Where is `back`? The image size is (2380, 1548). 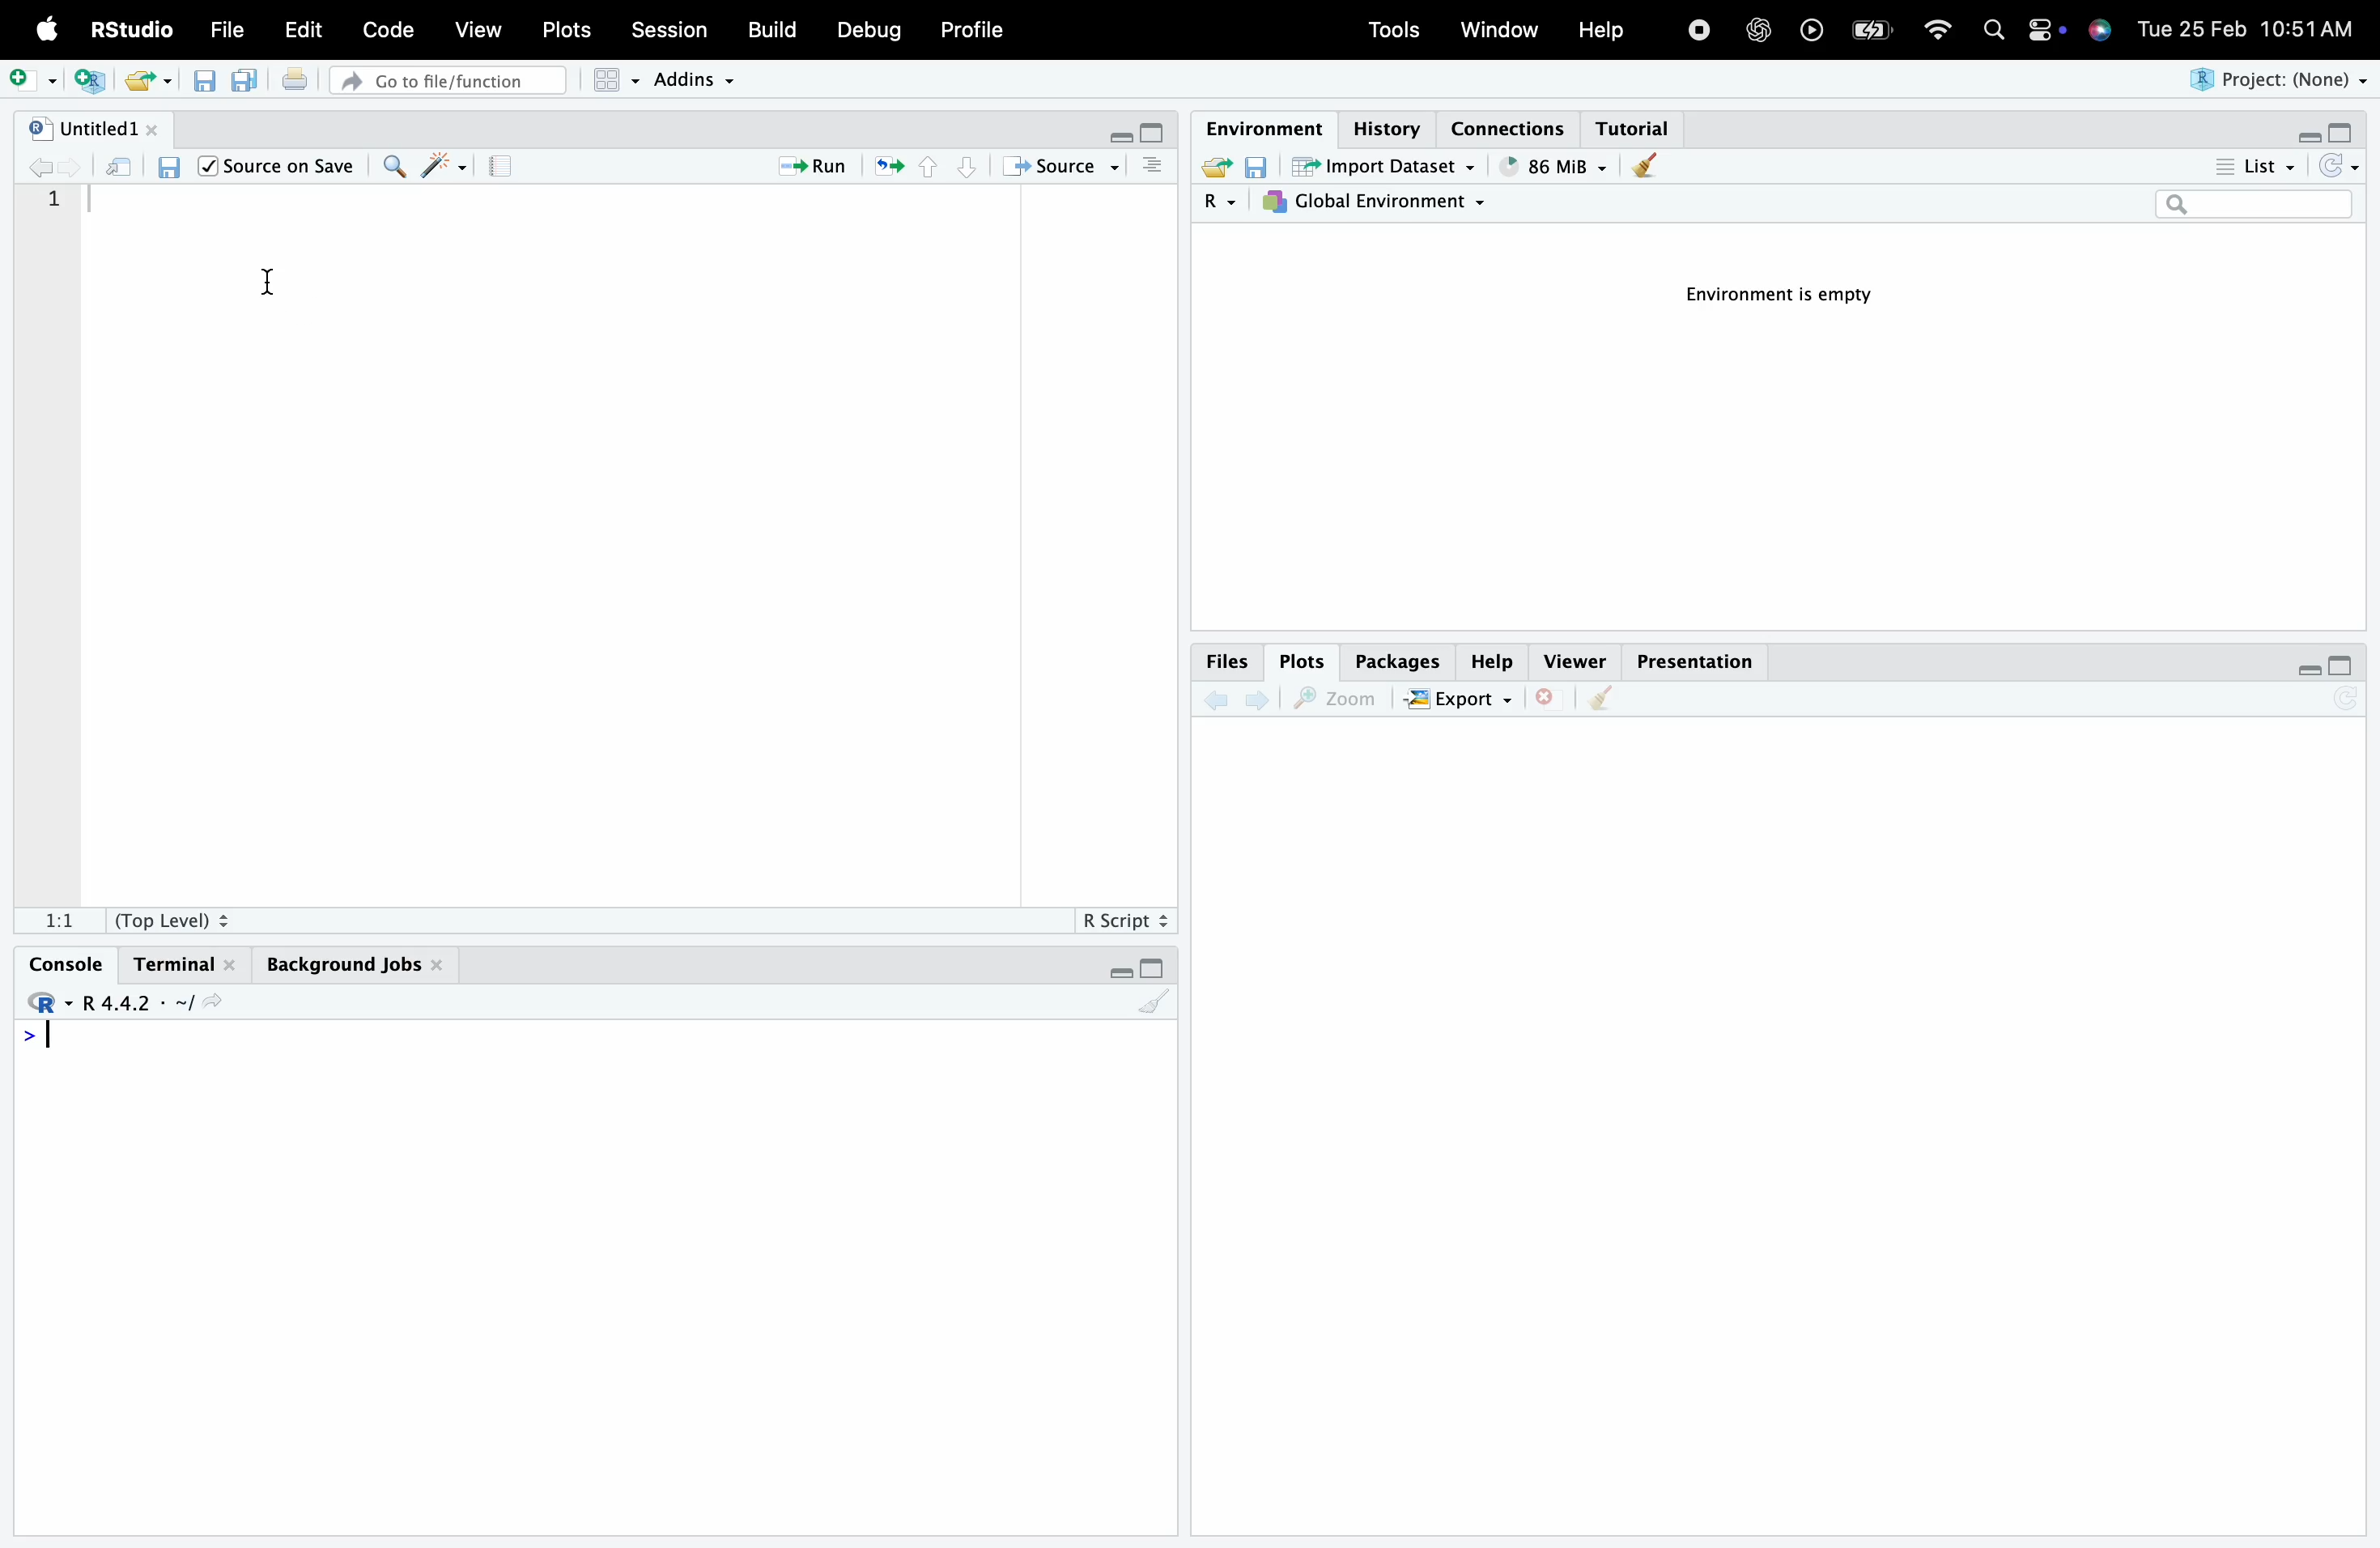
back is located at coordinates (48, 170).